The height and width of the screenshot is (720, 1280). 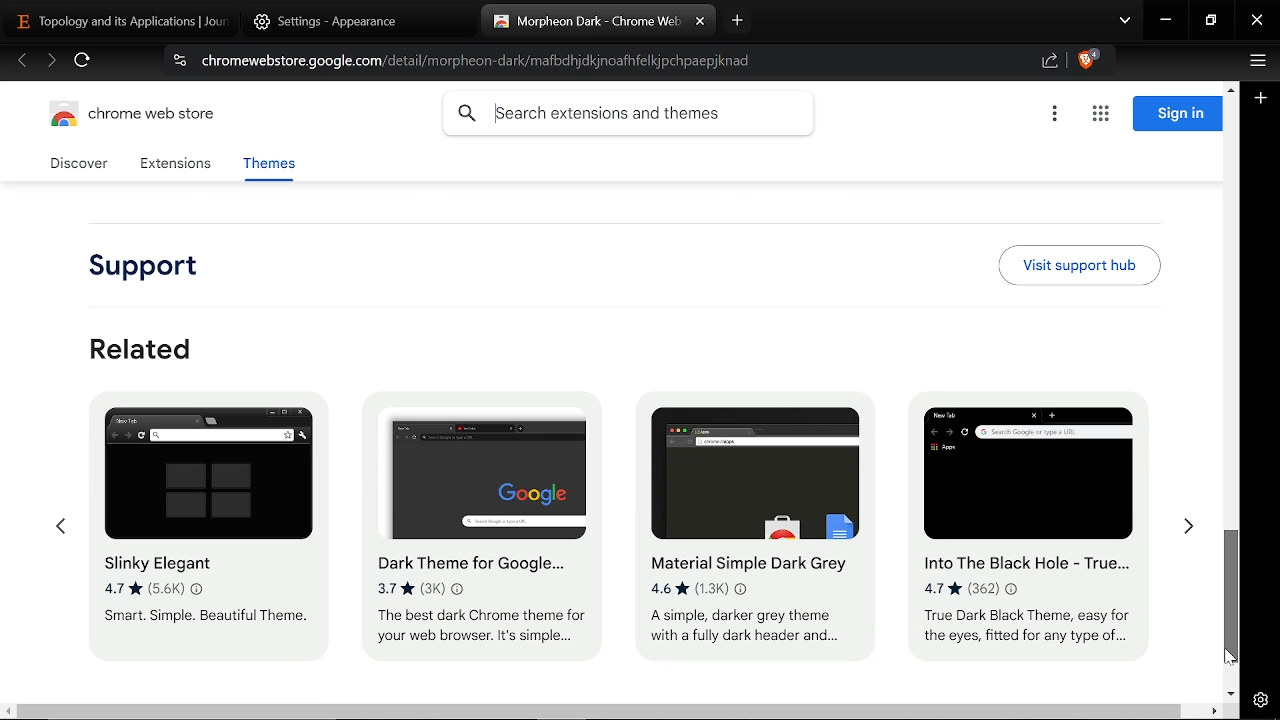 I want to click on GO left, so click(x=59, y=528).